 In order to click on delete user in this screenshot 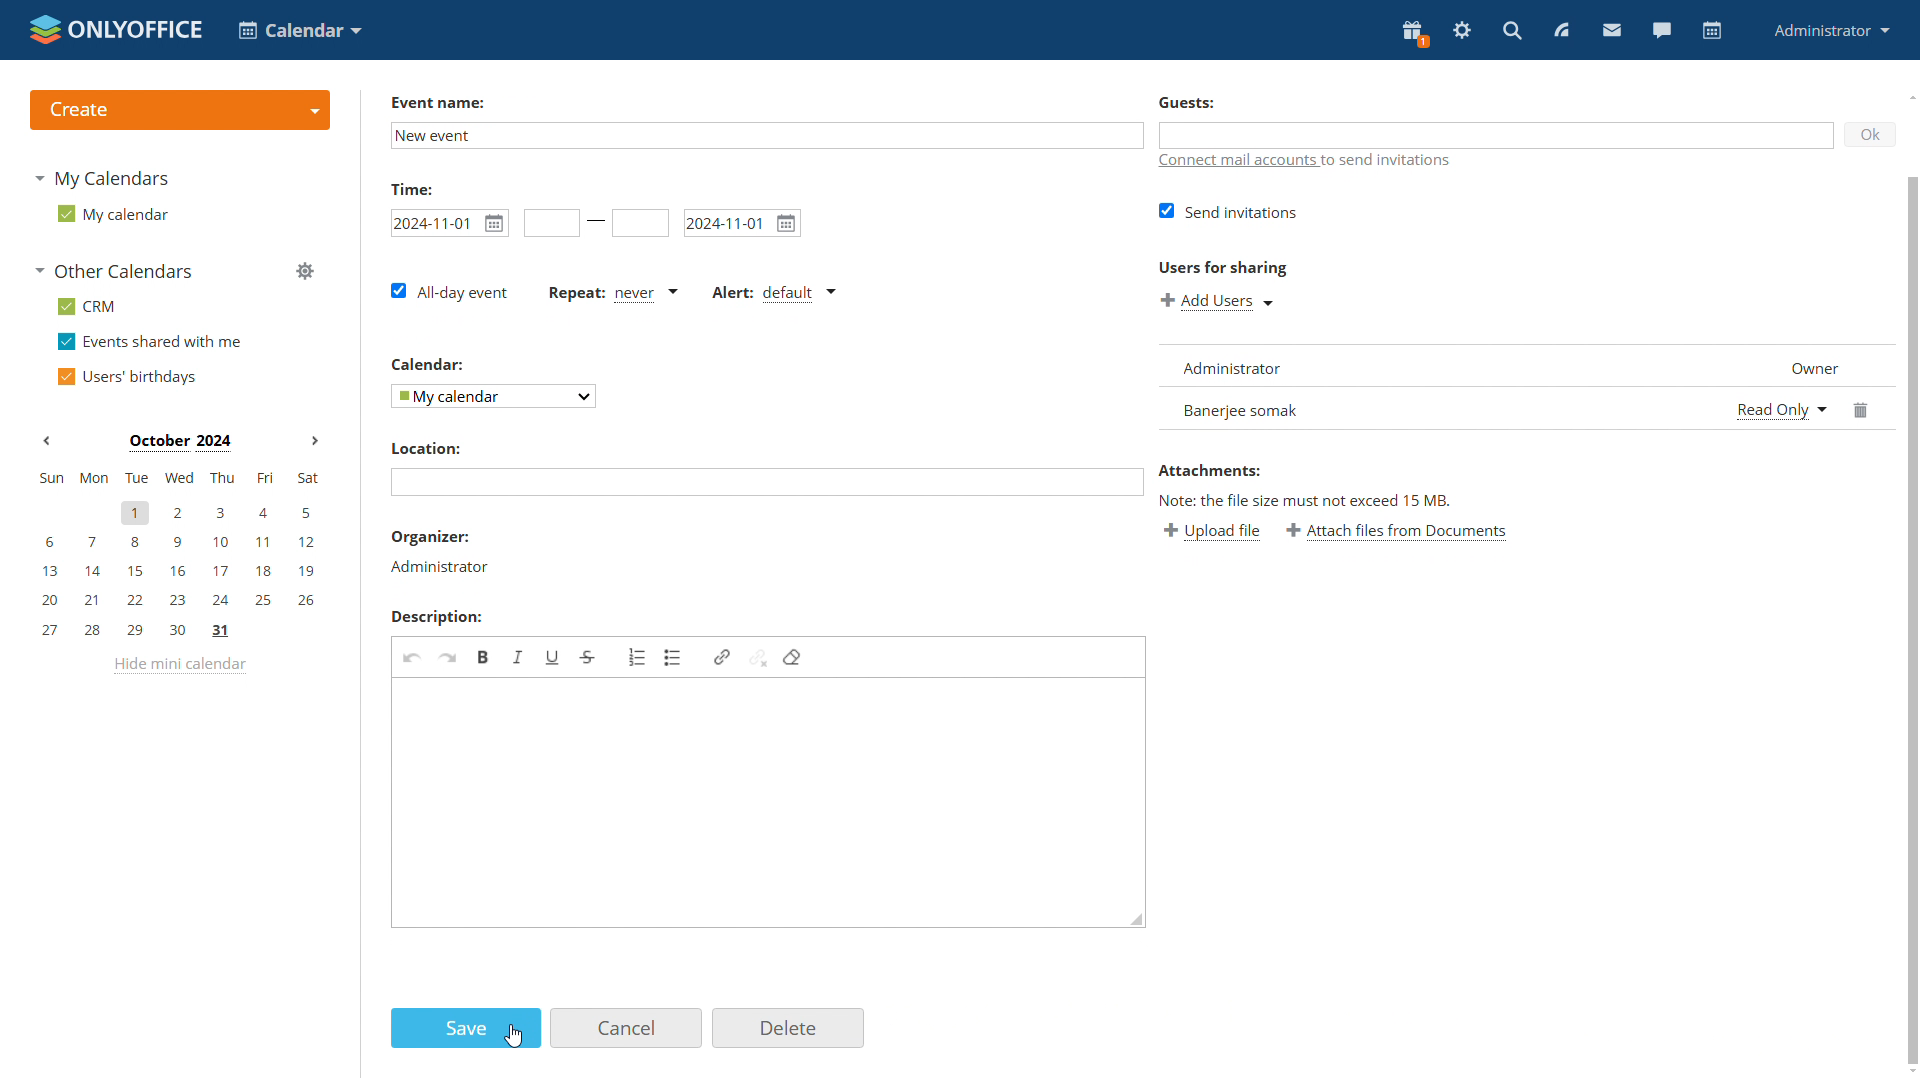, I will do `click(1863, 408)`.